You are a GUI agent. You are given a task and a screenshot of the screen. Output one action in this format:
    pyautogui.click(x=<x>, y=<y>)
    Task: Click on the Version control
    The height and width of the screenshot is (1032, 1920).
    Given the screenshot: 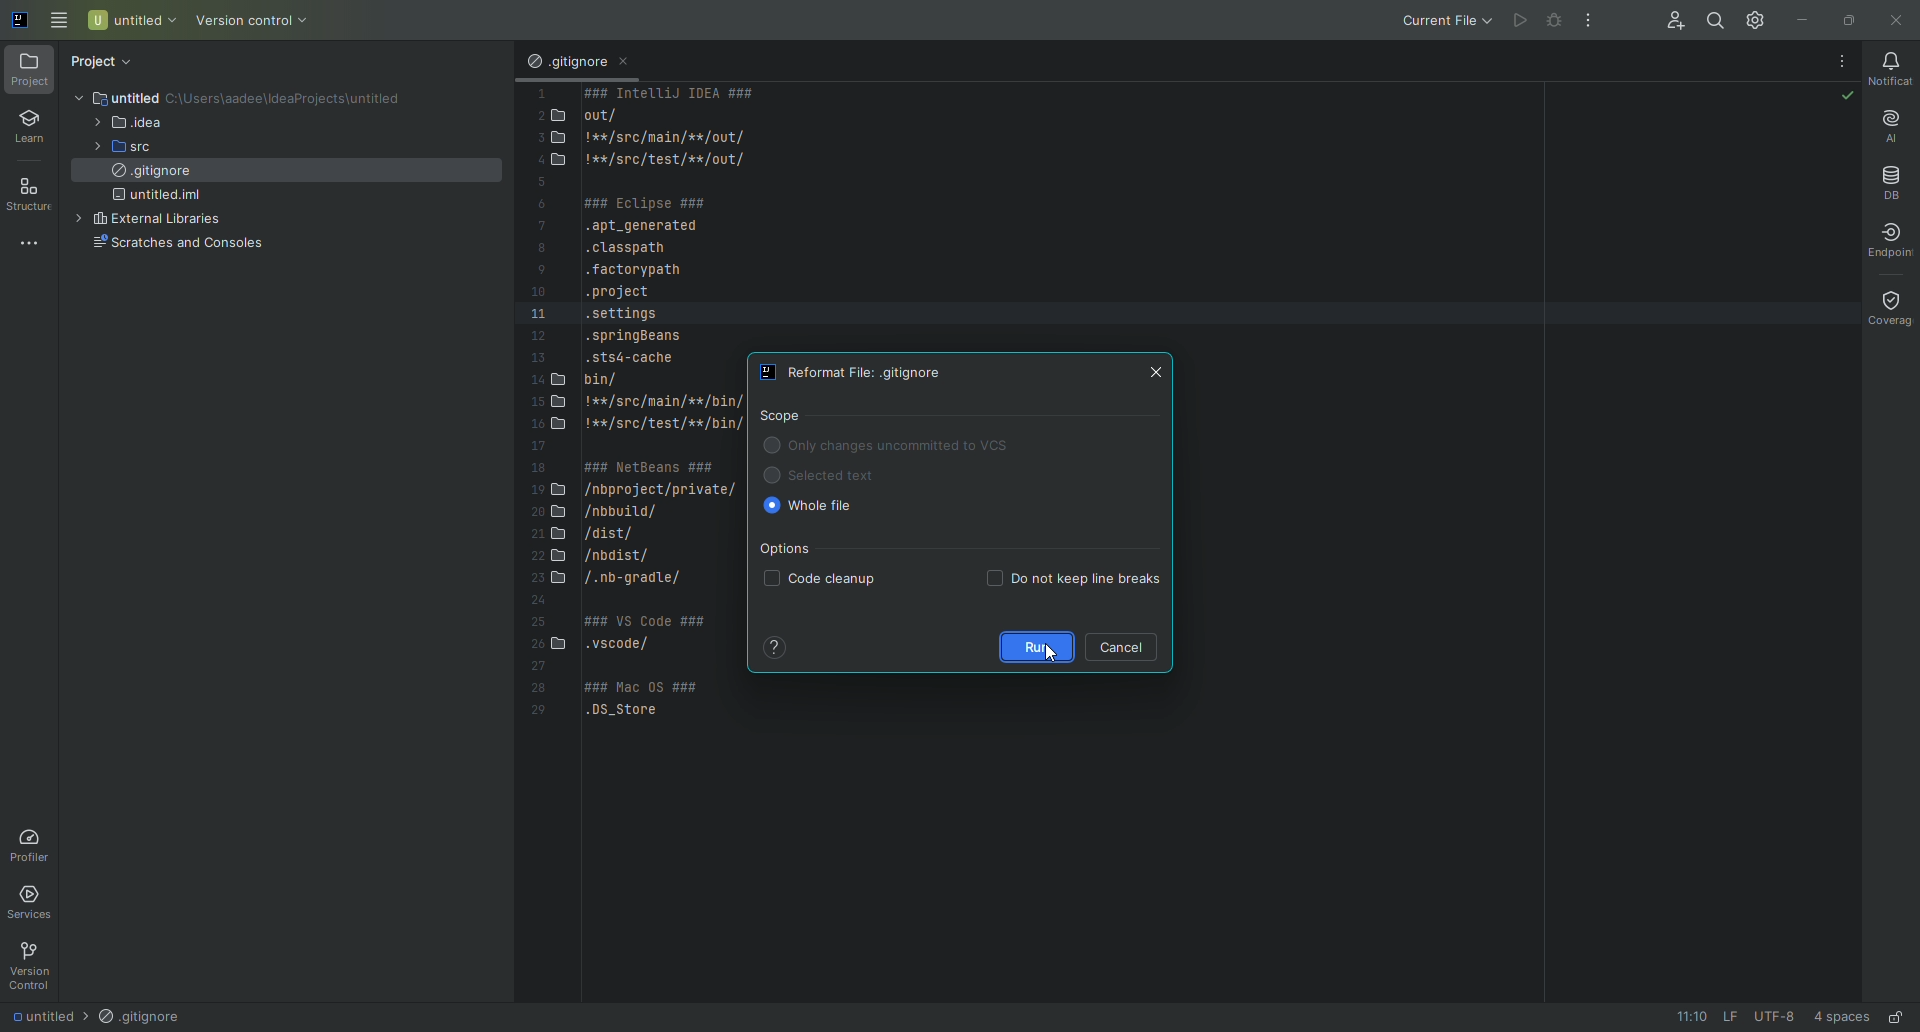 What is the action you would take?
    pyautogui.click(x=255, y=19)
    